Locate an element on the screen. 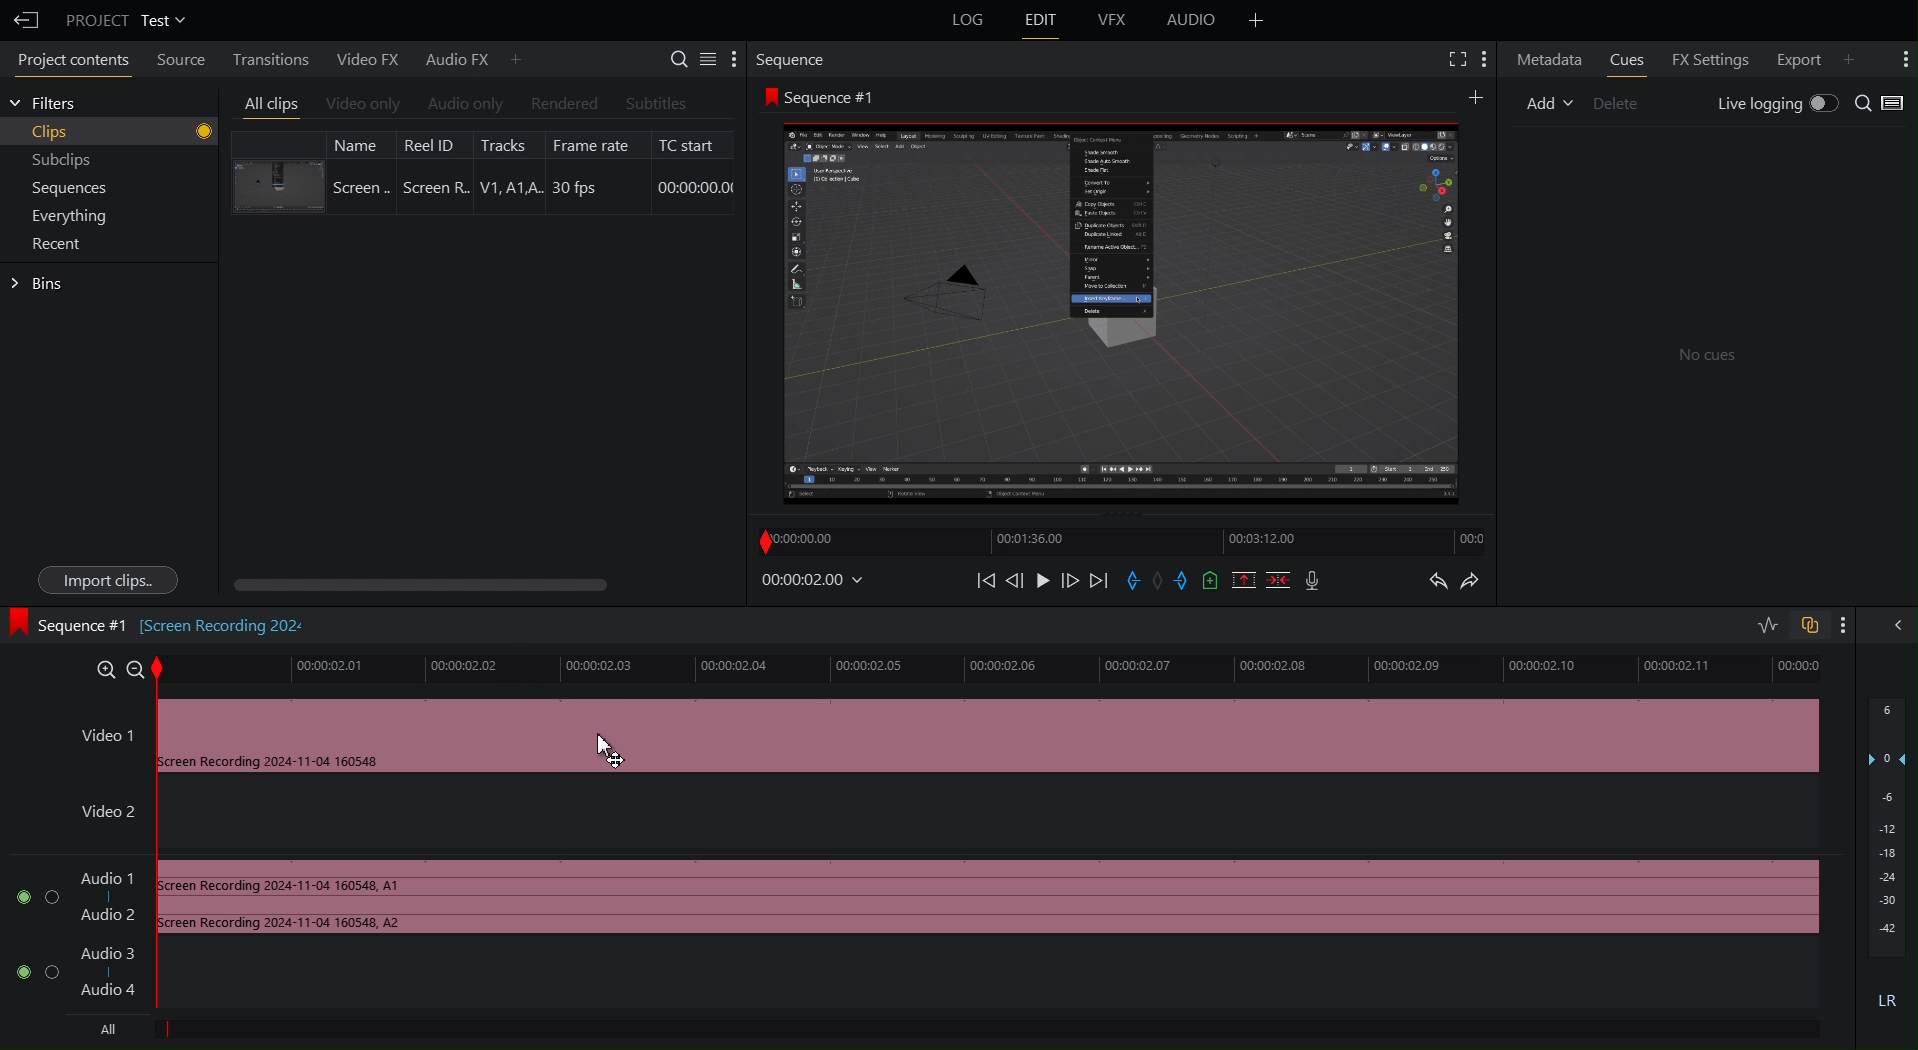  More is located at coordinates (1852, 624).